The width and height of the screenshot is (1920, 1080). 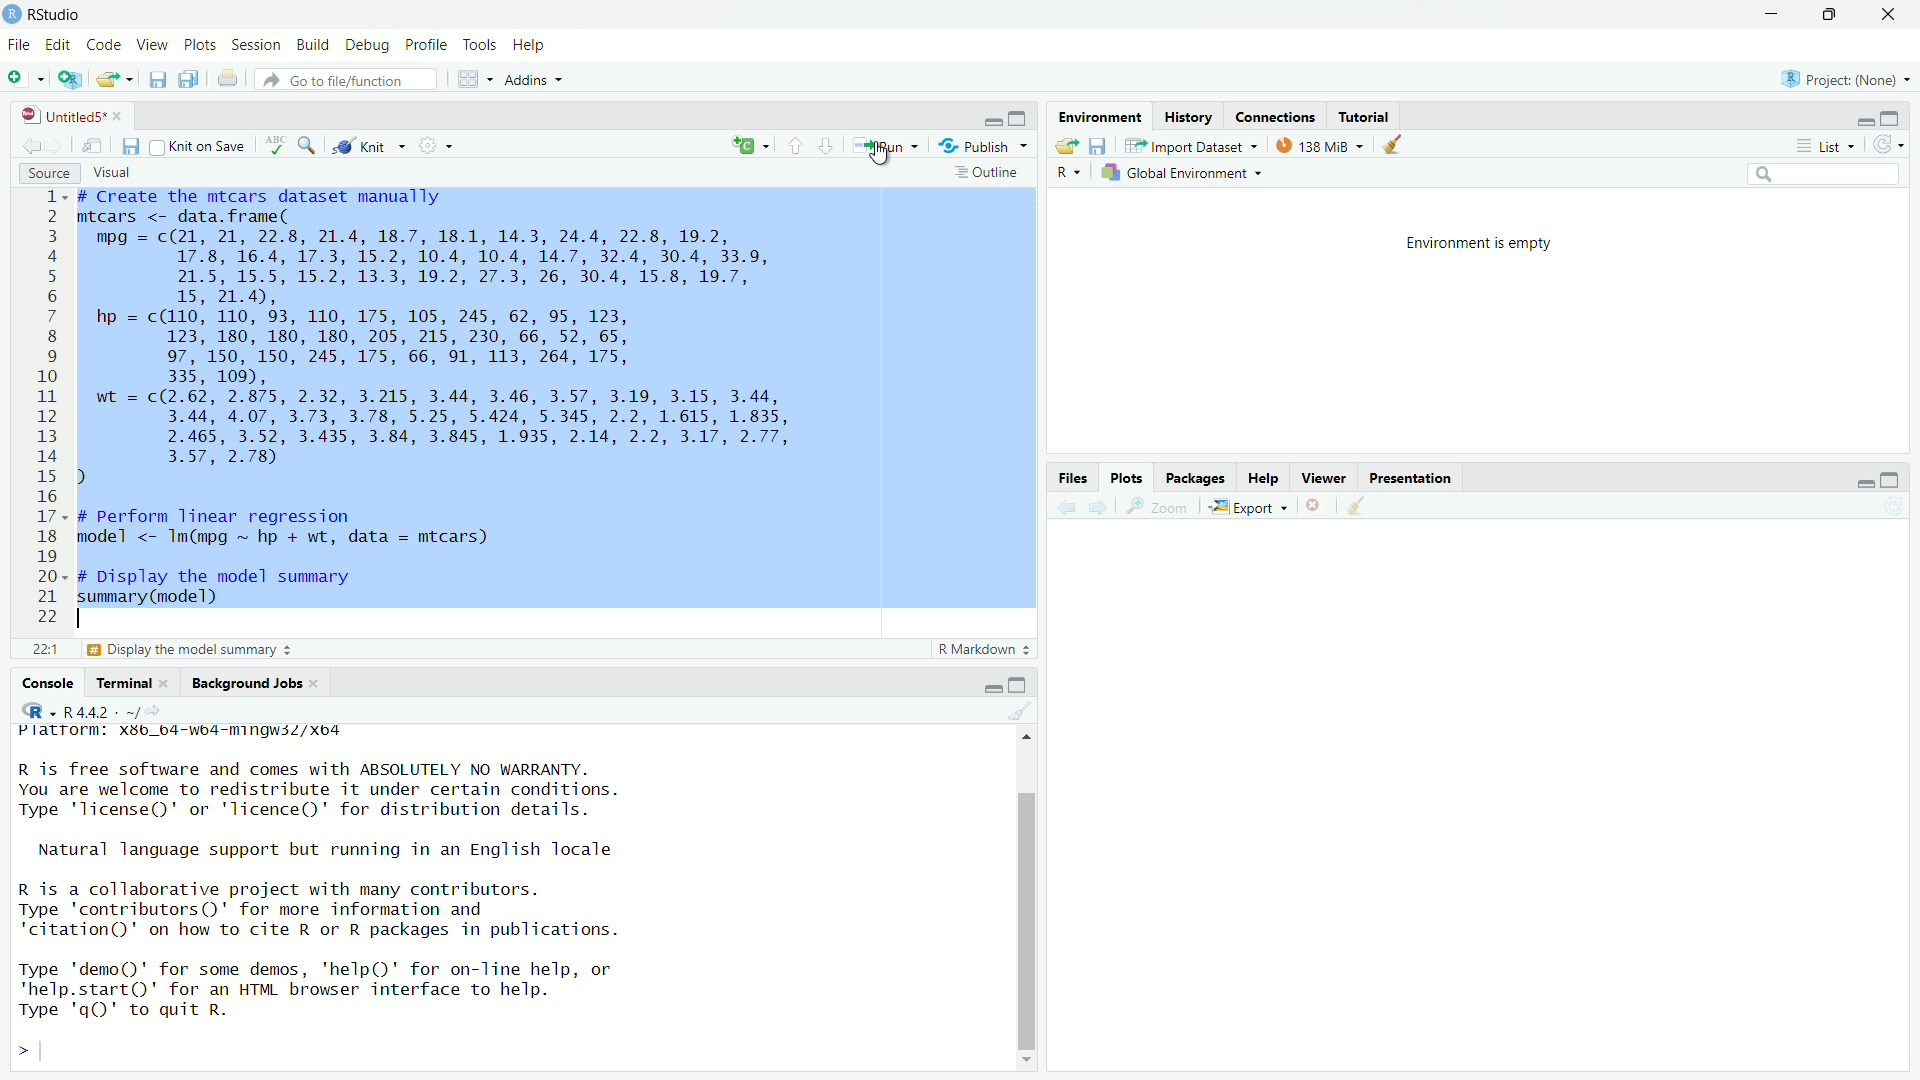 I want to click on Run, so click(x=884, y=144).